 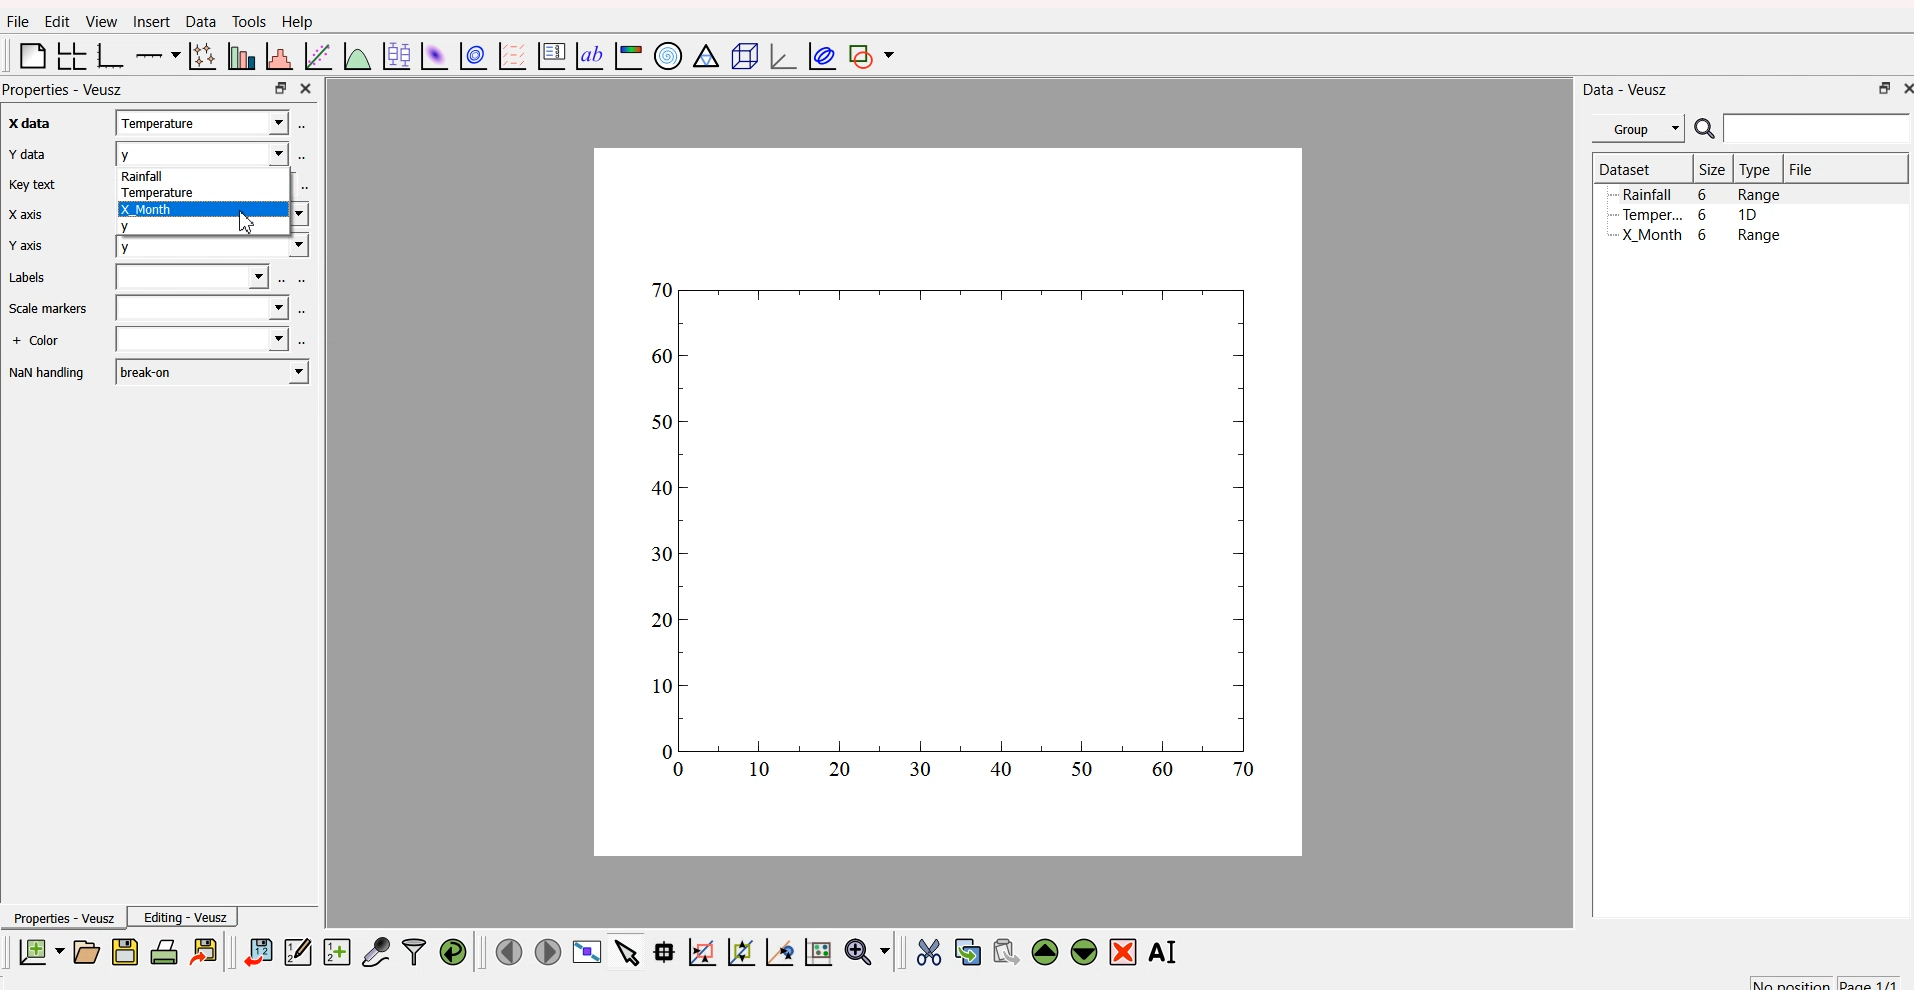 I want to click on read datapoint on graph, so click(x=662, y=951).